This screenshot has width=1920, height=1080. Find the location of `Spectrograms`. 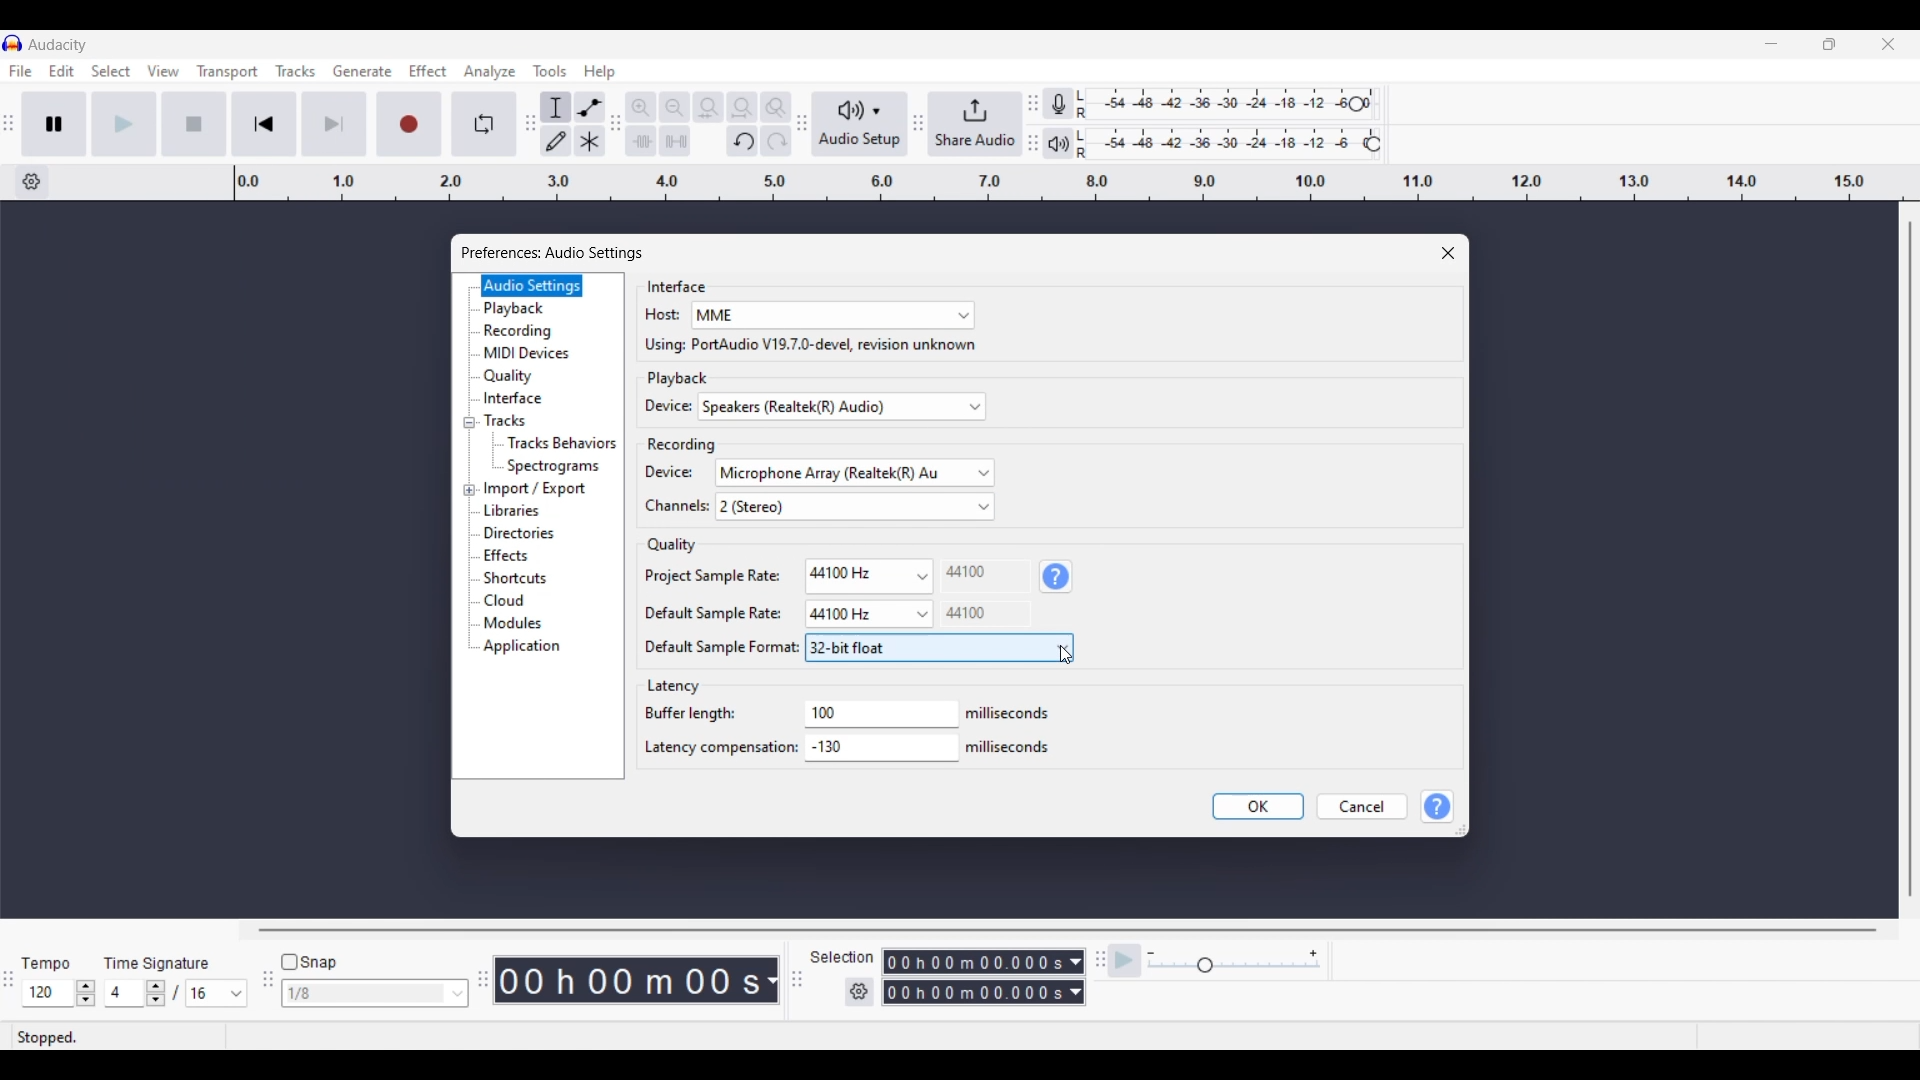

Spectrograms is located at coordinates (563, 466).